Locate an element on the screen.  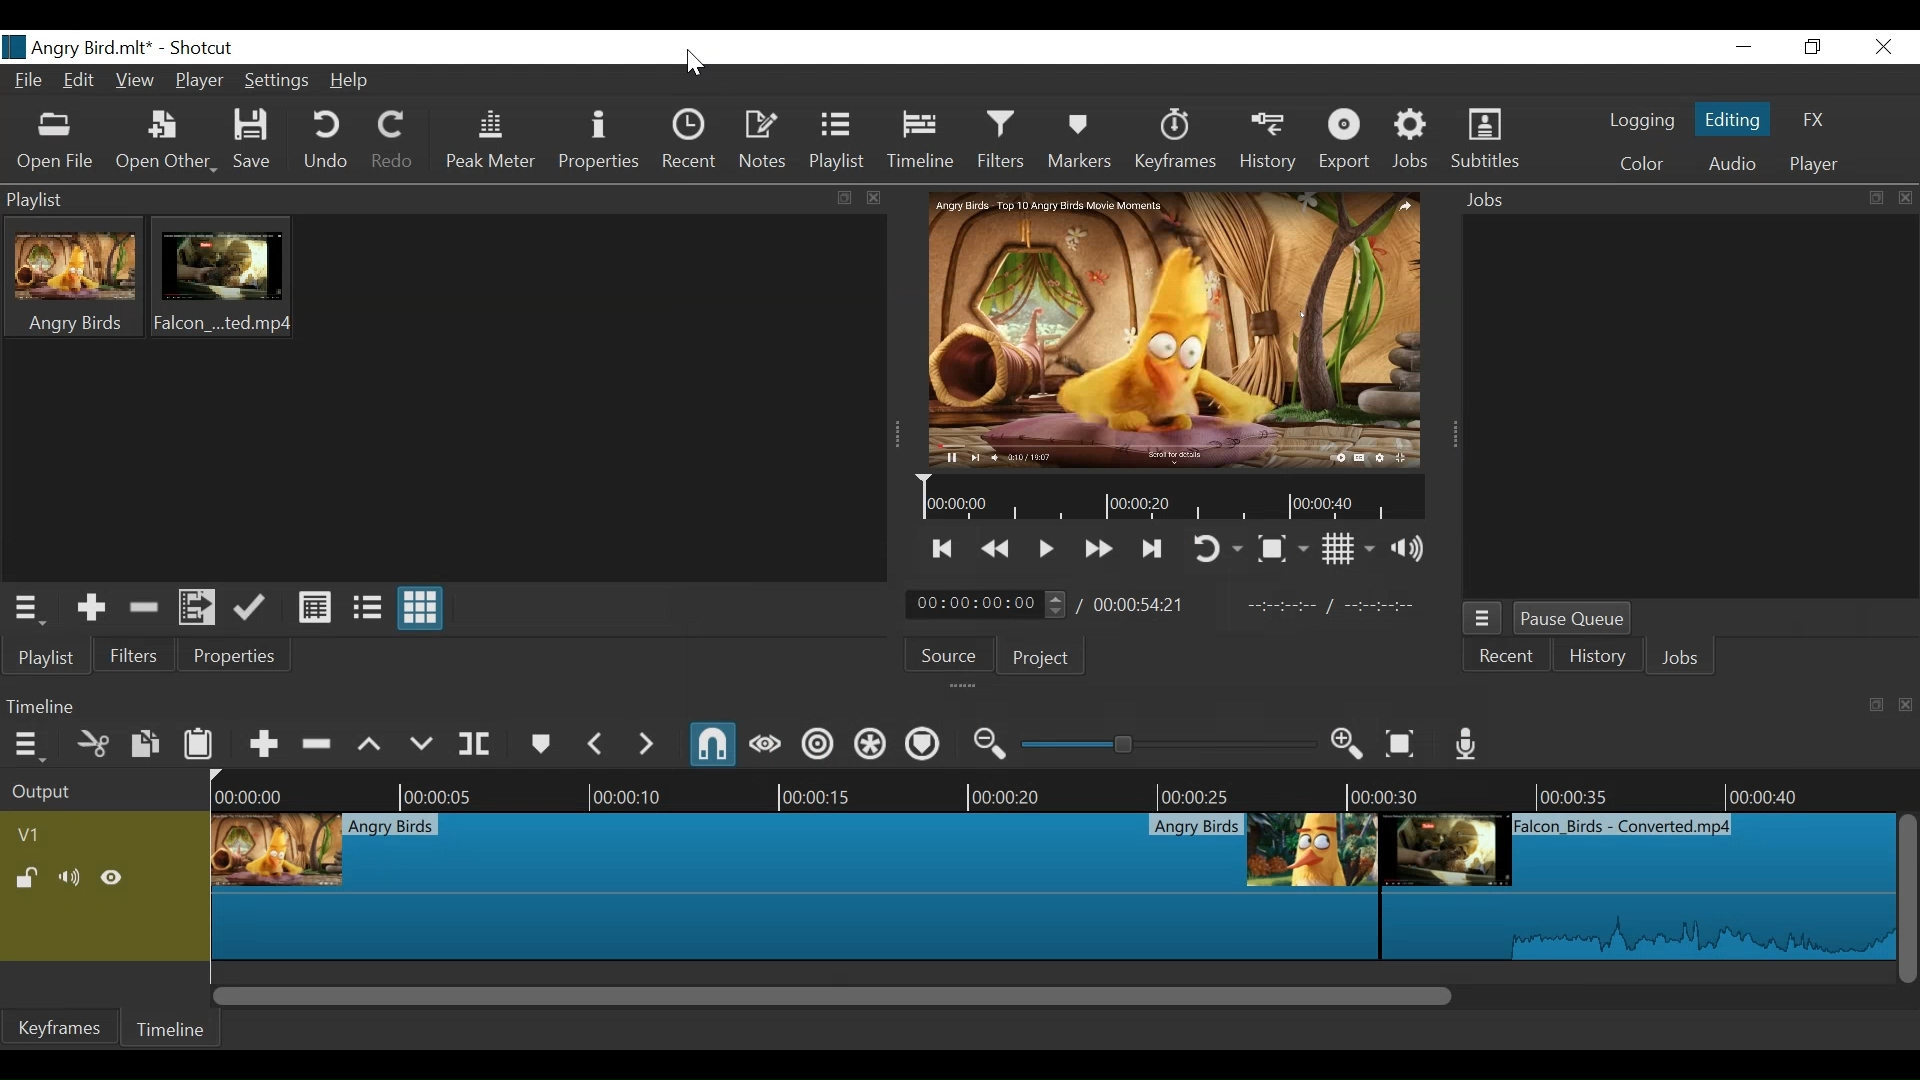
Clip is located at coordinates (71, 278).